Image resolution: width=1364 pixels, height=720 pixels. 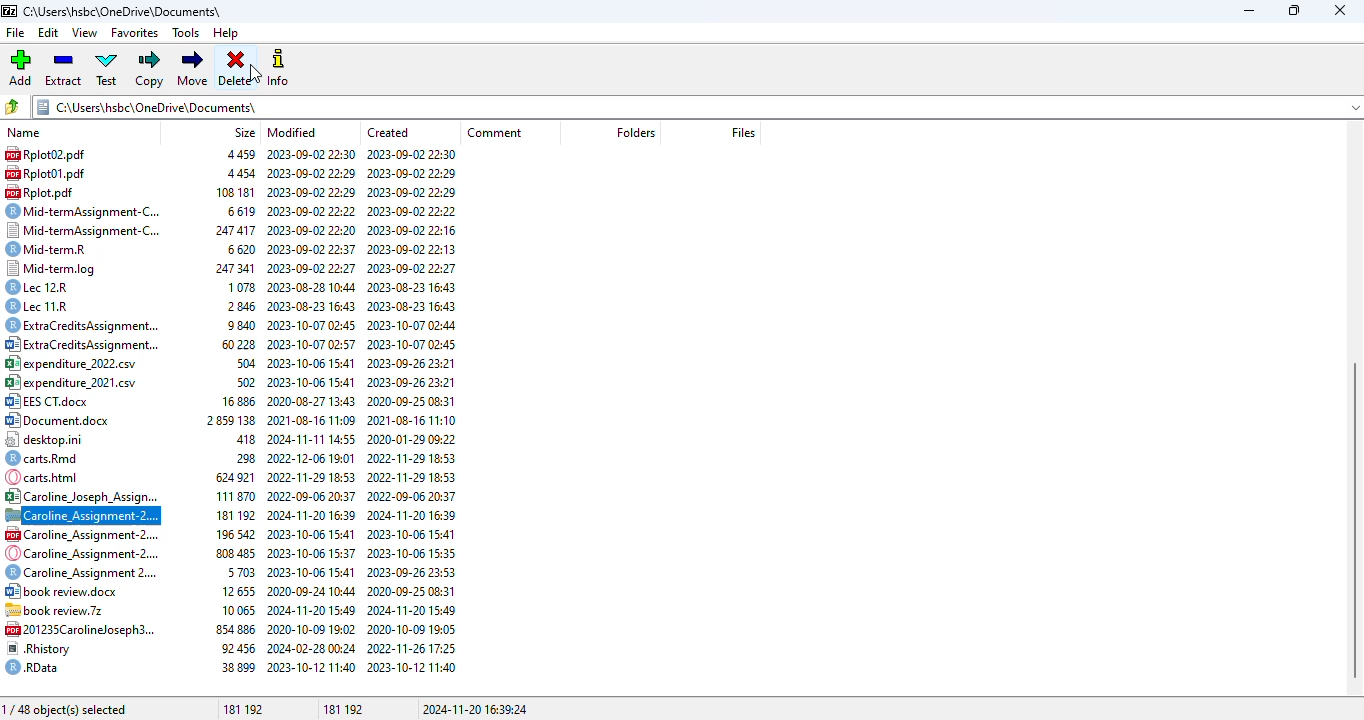 What do you see at coordinates (240, 324) in the screenshot?
I see `9840` at bounding box center [240, 324].